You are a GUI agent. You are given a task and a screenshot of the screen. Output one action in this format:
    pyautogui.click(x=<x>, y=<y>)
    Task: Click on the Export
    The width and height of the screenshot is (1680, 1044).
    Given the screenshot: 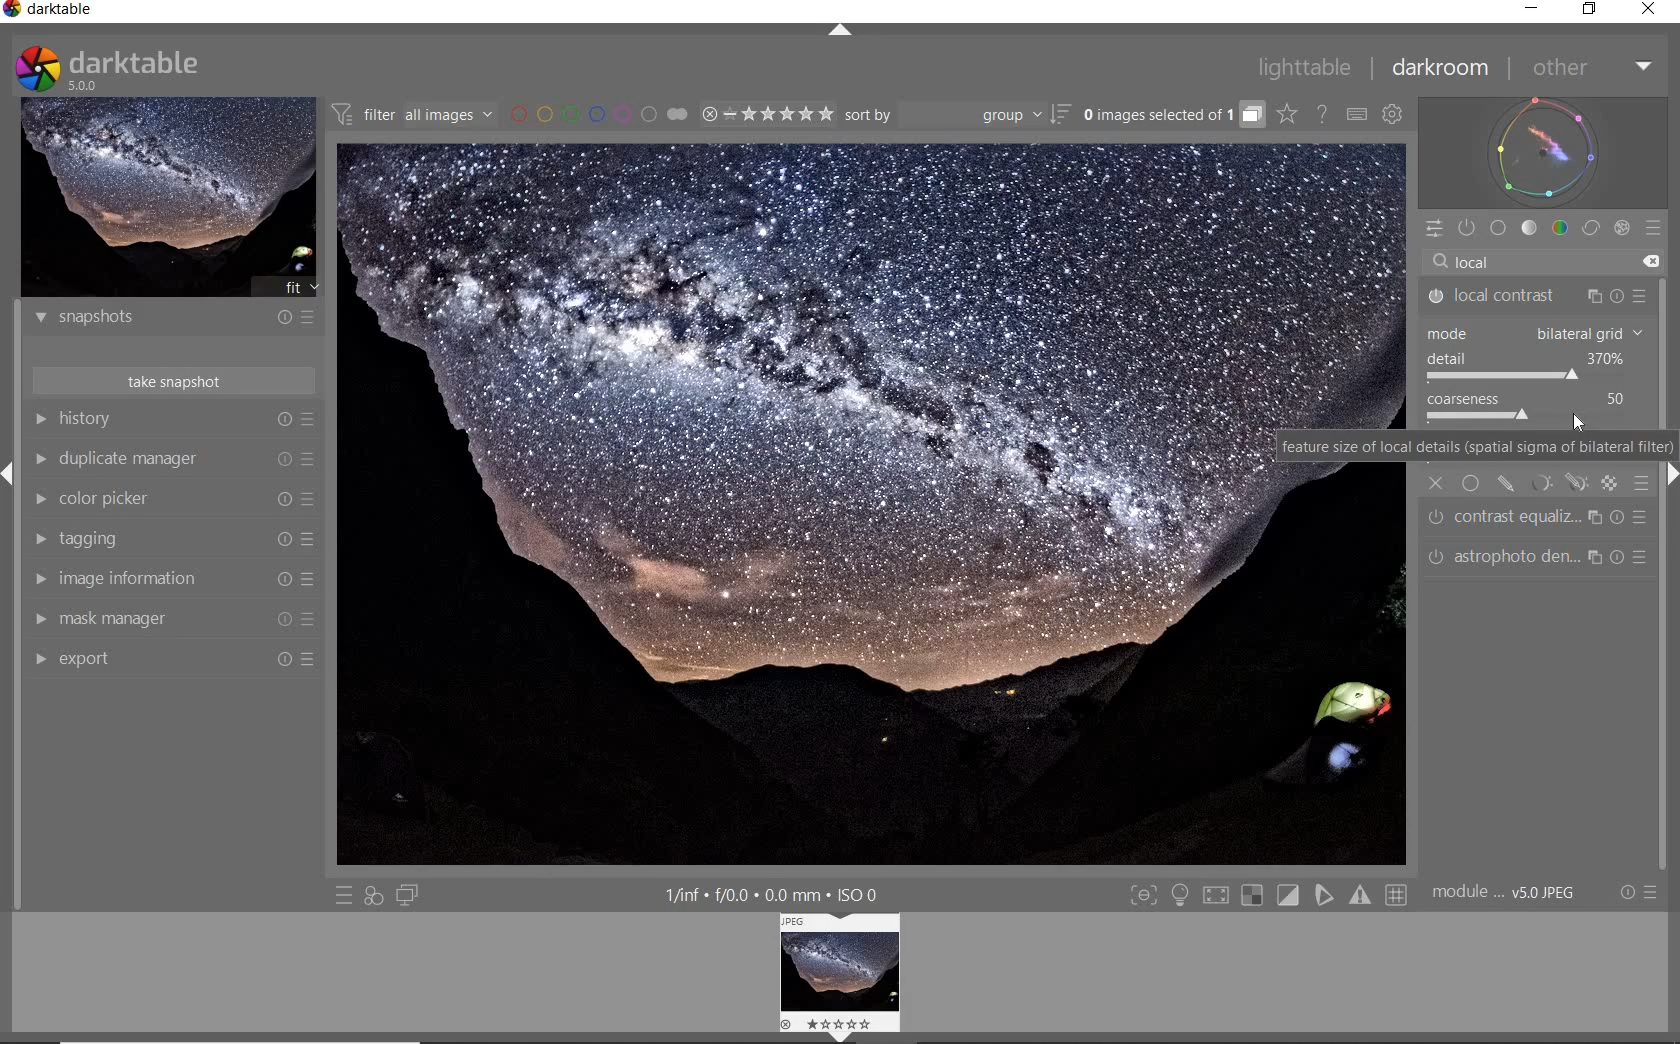 What is the action you would take?
    pyautogui.click(x=86, y=659)
    